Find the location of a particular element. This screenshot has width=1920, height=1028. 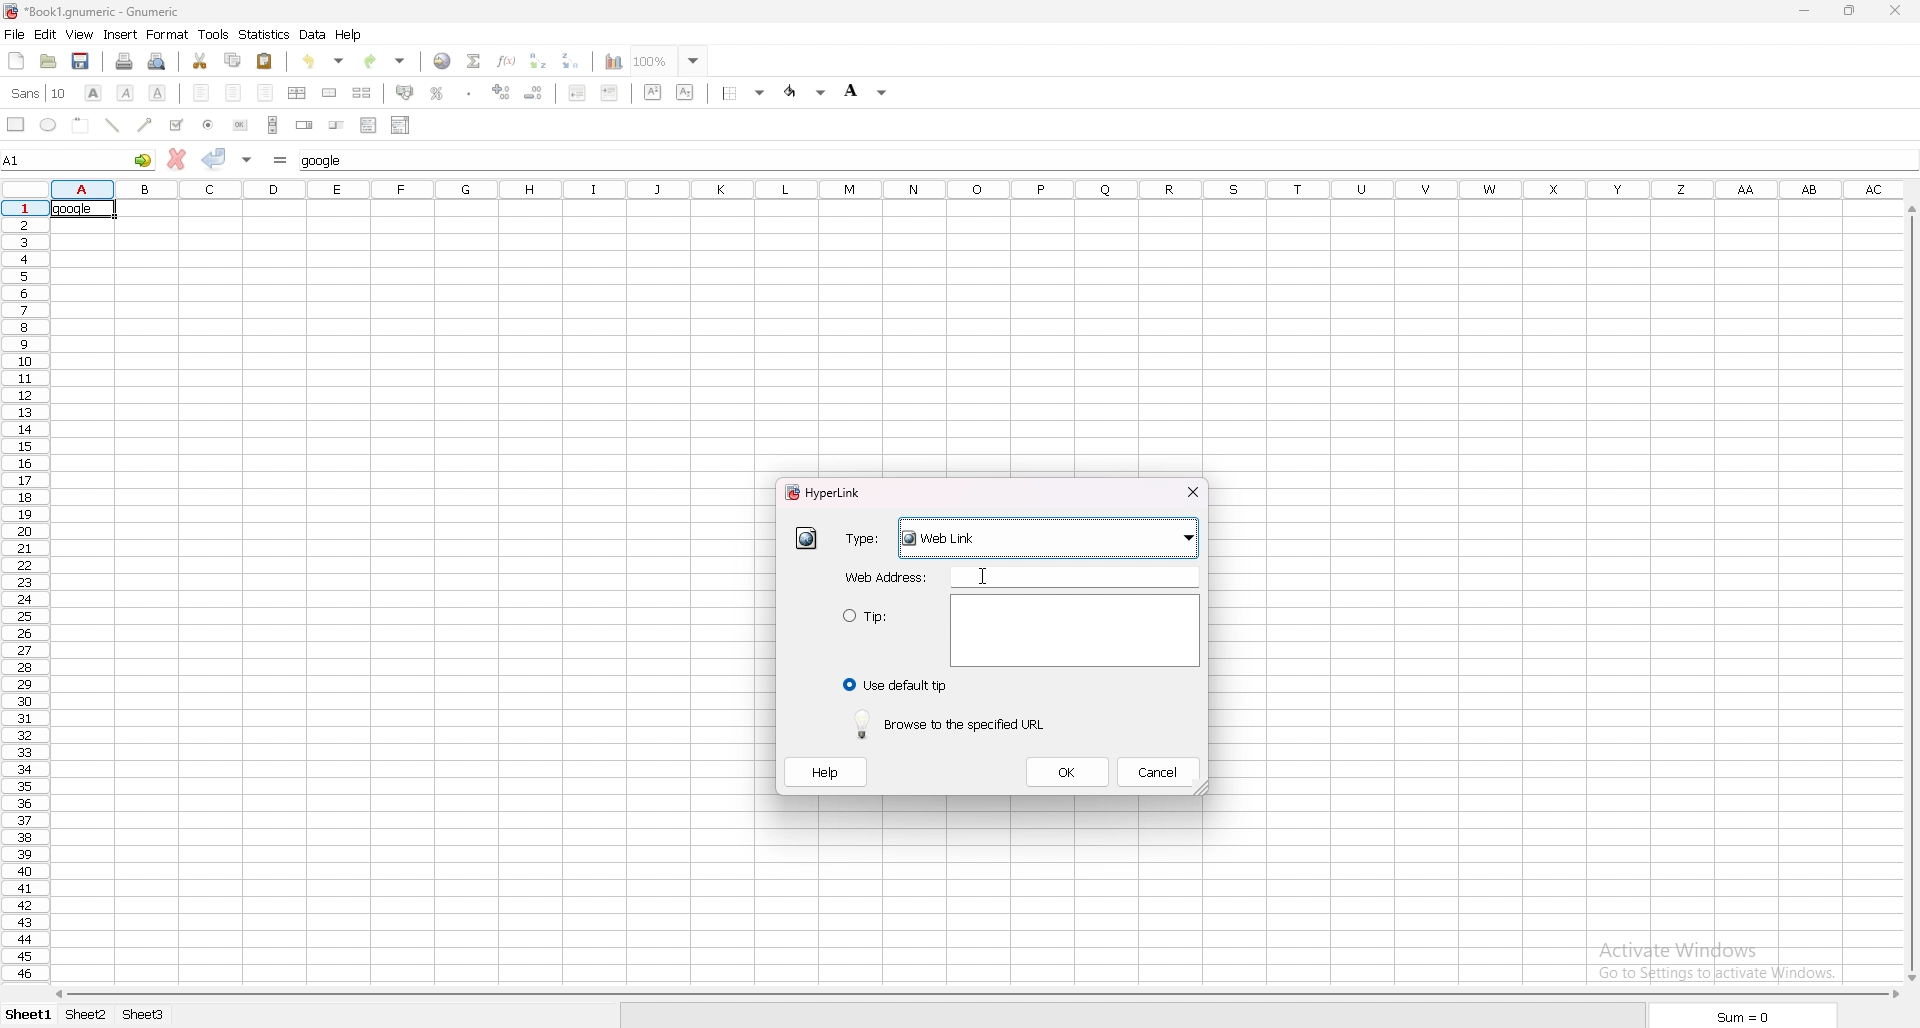

selected cell is located at coordinates (78, 157).